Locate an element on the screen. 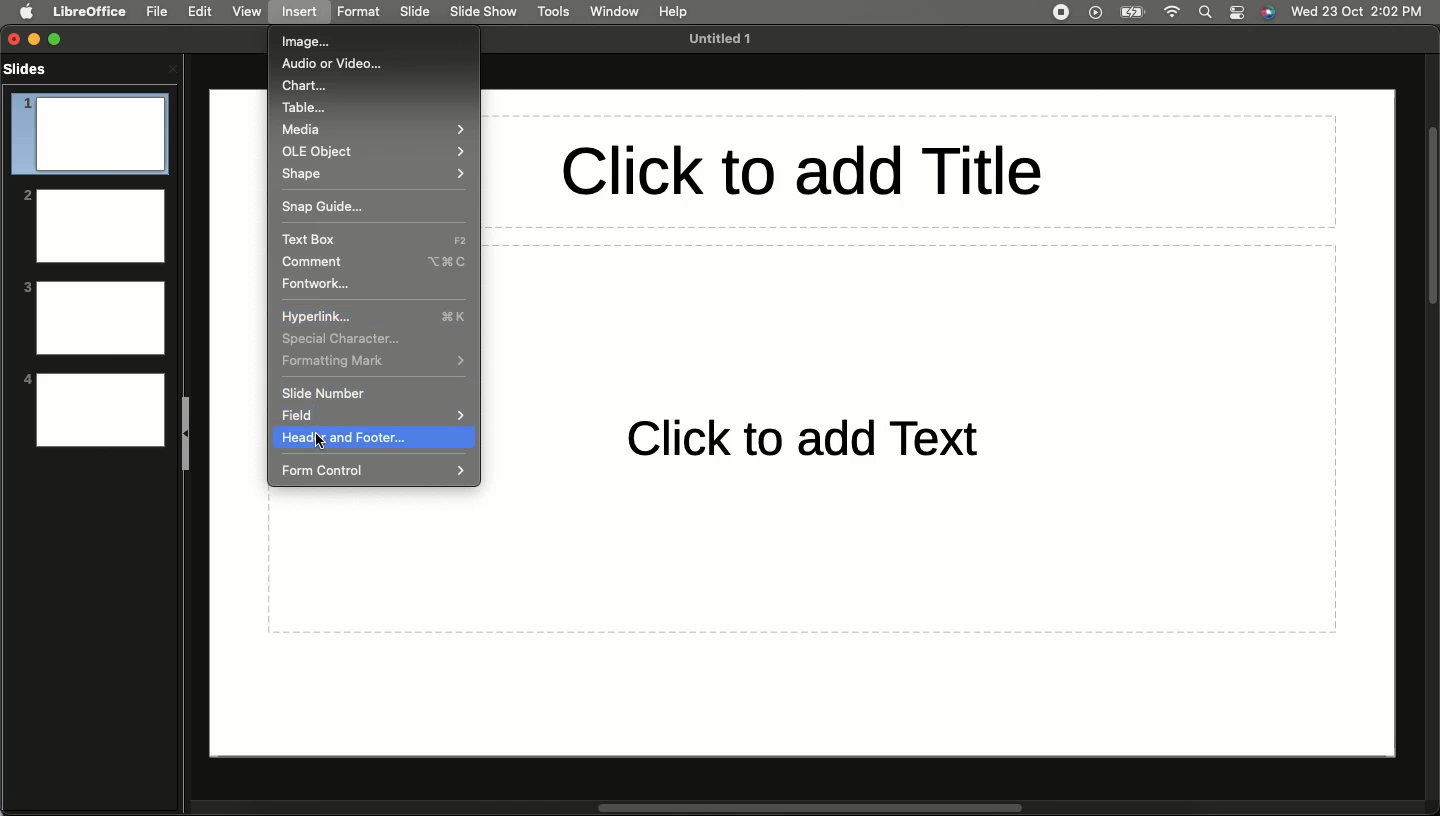 This screenshot has width=1440, height=816. Chart is located at coordinates (305, 87).